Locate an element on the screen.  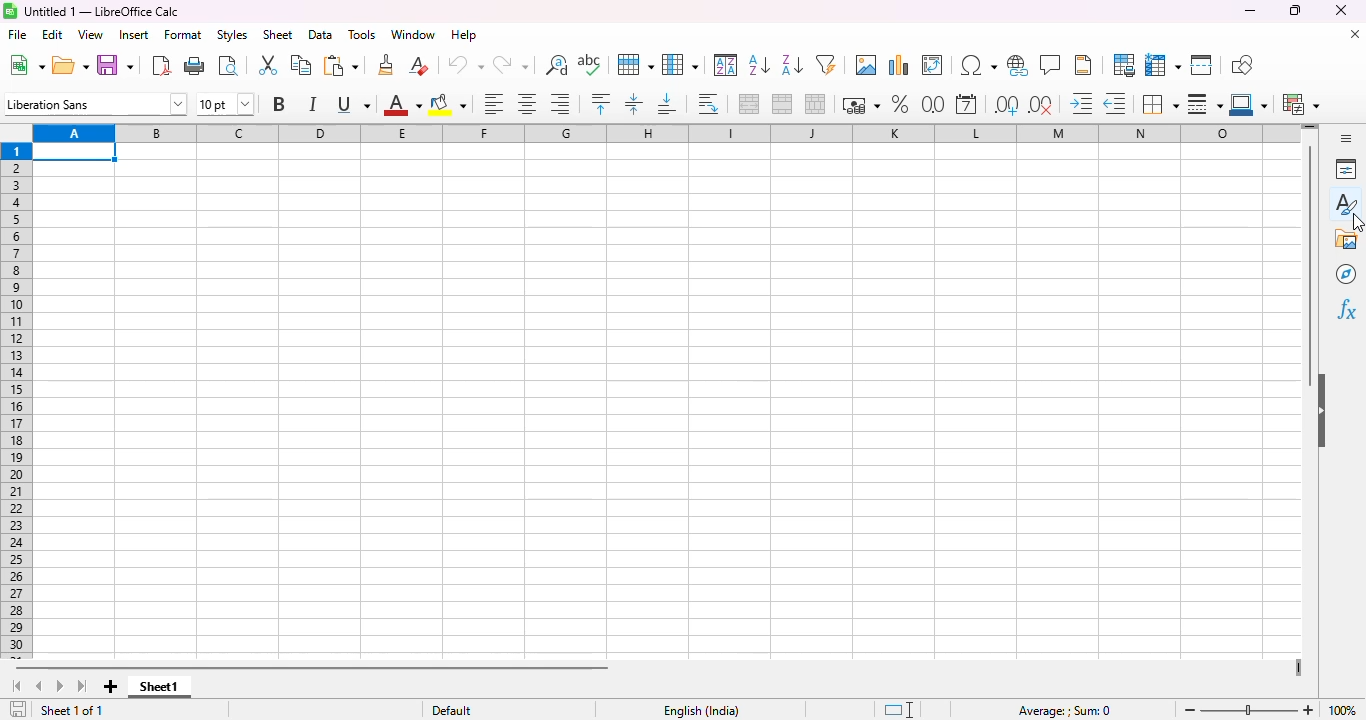
align right is located at coordinates (559, 103).